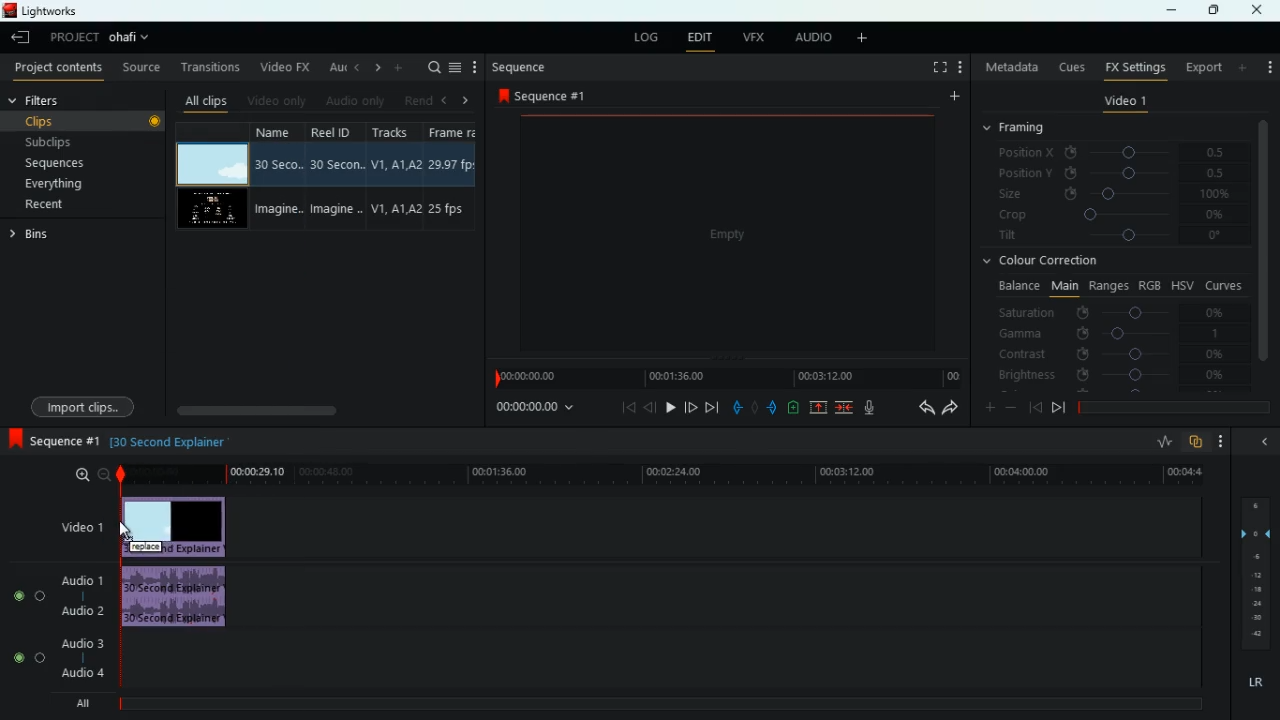 The height and width of the screenshot is (720, 1280). What do you see at coordinates (1264, 440) in the screenshot?
I see `minimize` at bounding box center [1264, 440].